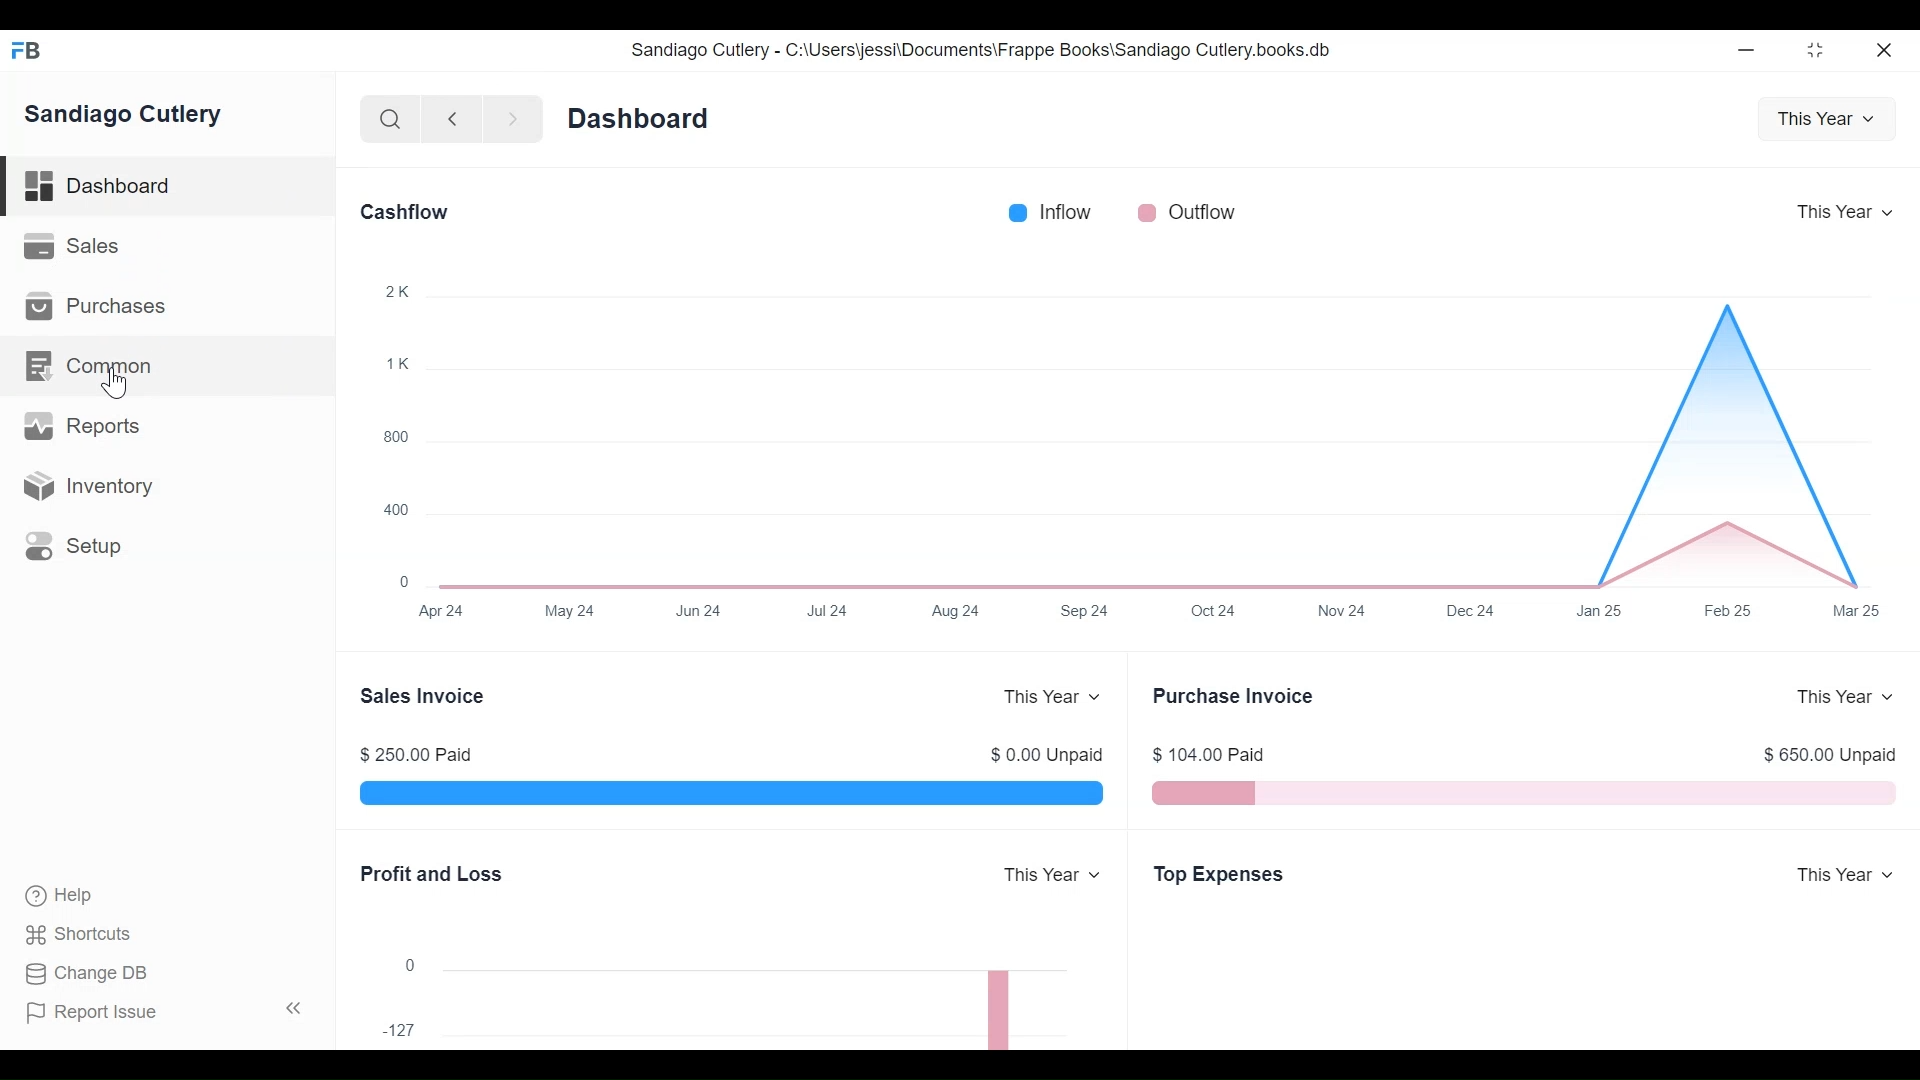 This screenshot has height=1080, width=1920. What do you see at coordinates (720, 998) in the screenshot?
I see `graph` at bounding box center [720, 998].